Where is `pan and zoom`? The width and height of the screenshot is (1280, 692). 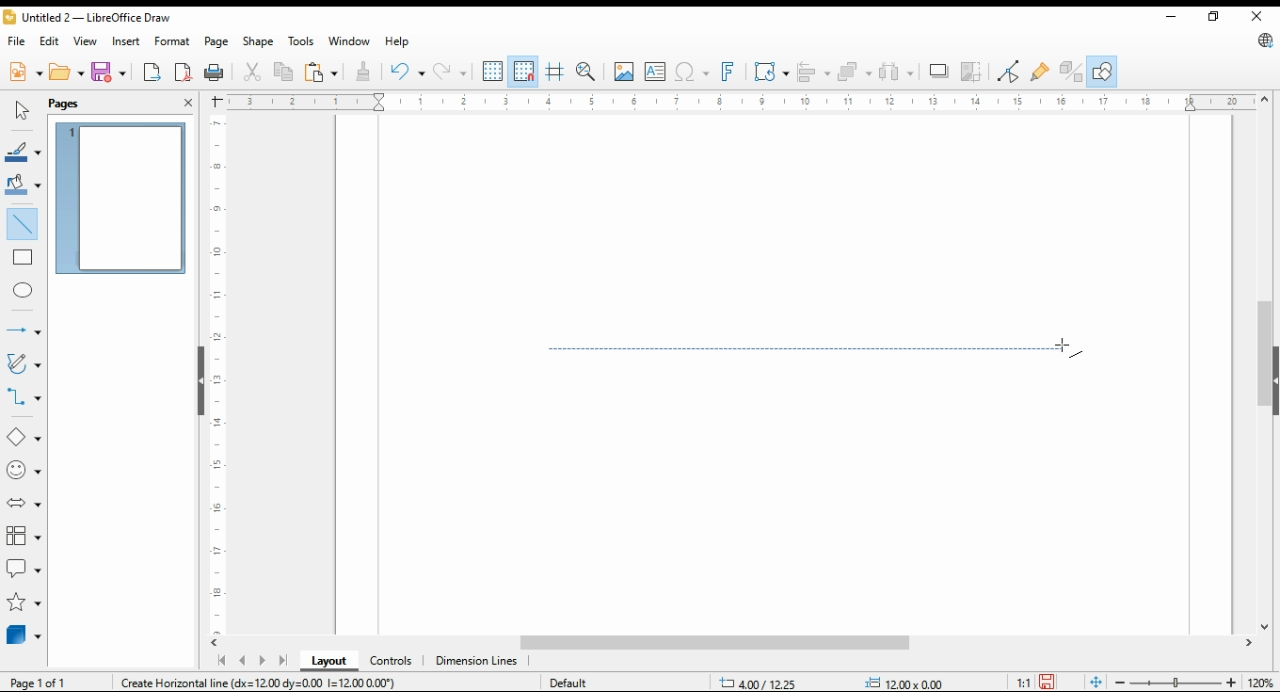 pan and zoom is located at coordinates (587, 72).